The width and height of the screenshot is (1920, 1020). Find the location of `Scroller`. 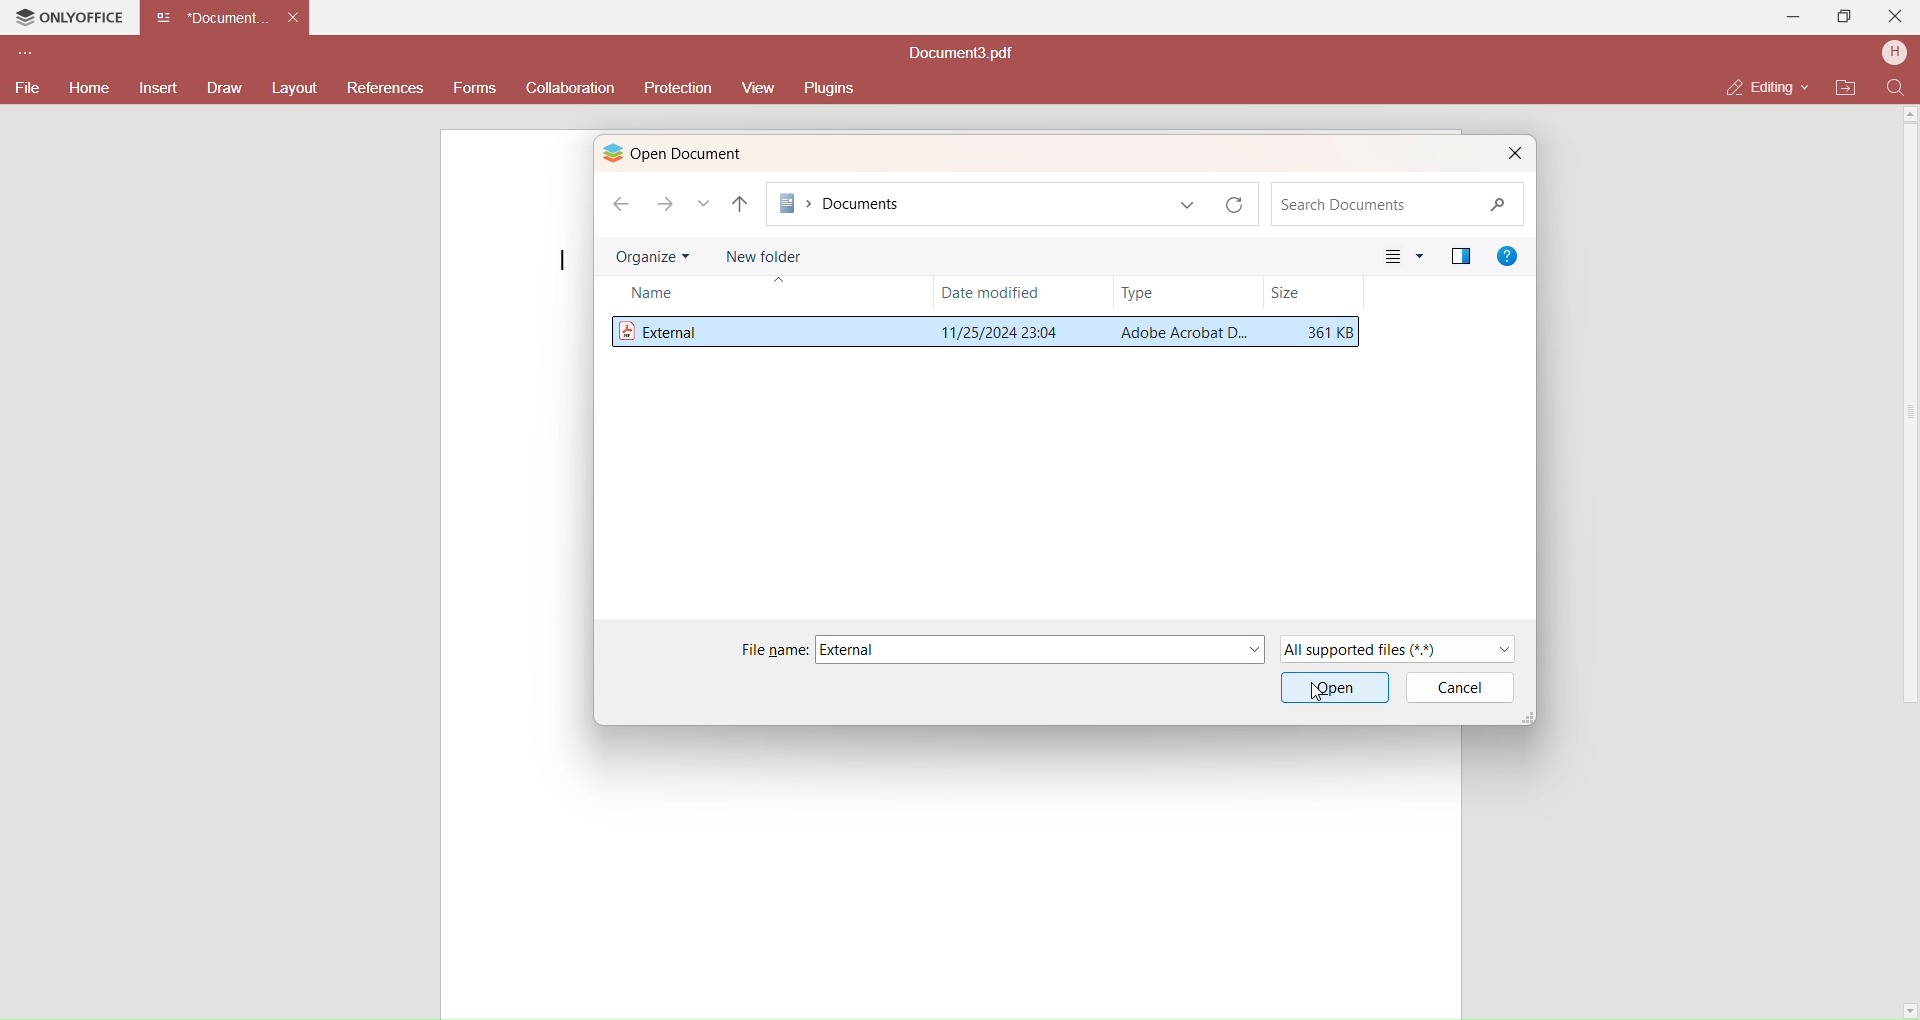

Scroller is located at coordinates (1916, 560).